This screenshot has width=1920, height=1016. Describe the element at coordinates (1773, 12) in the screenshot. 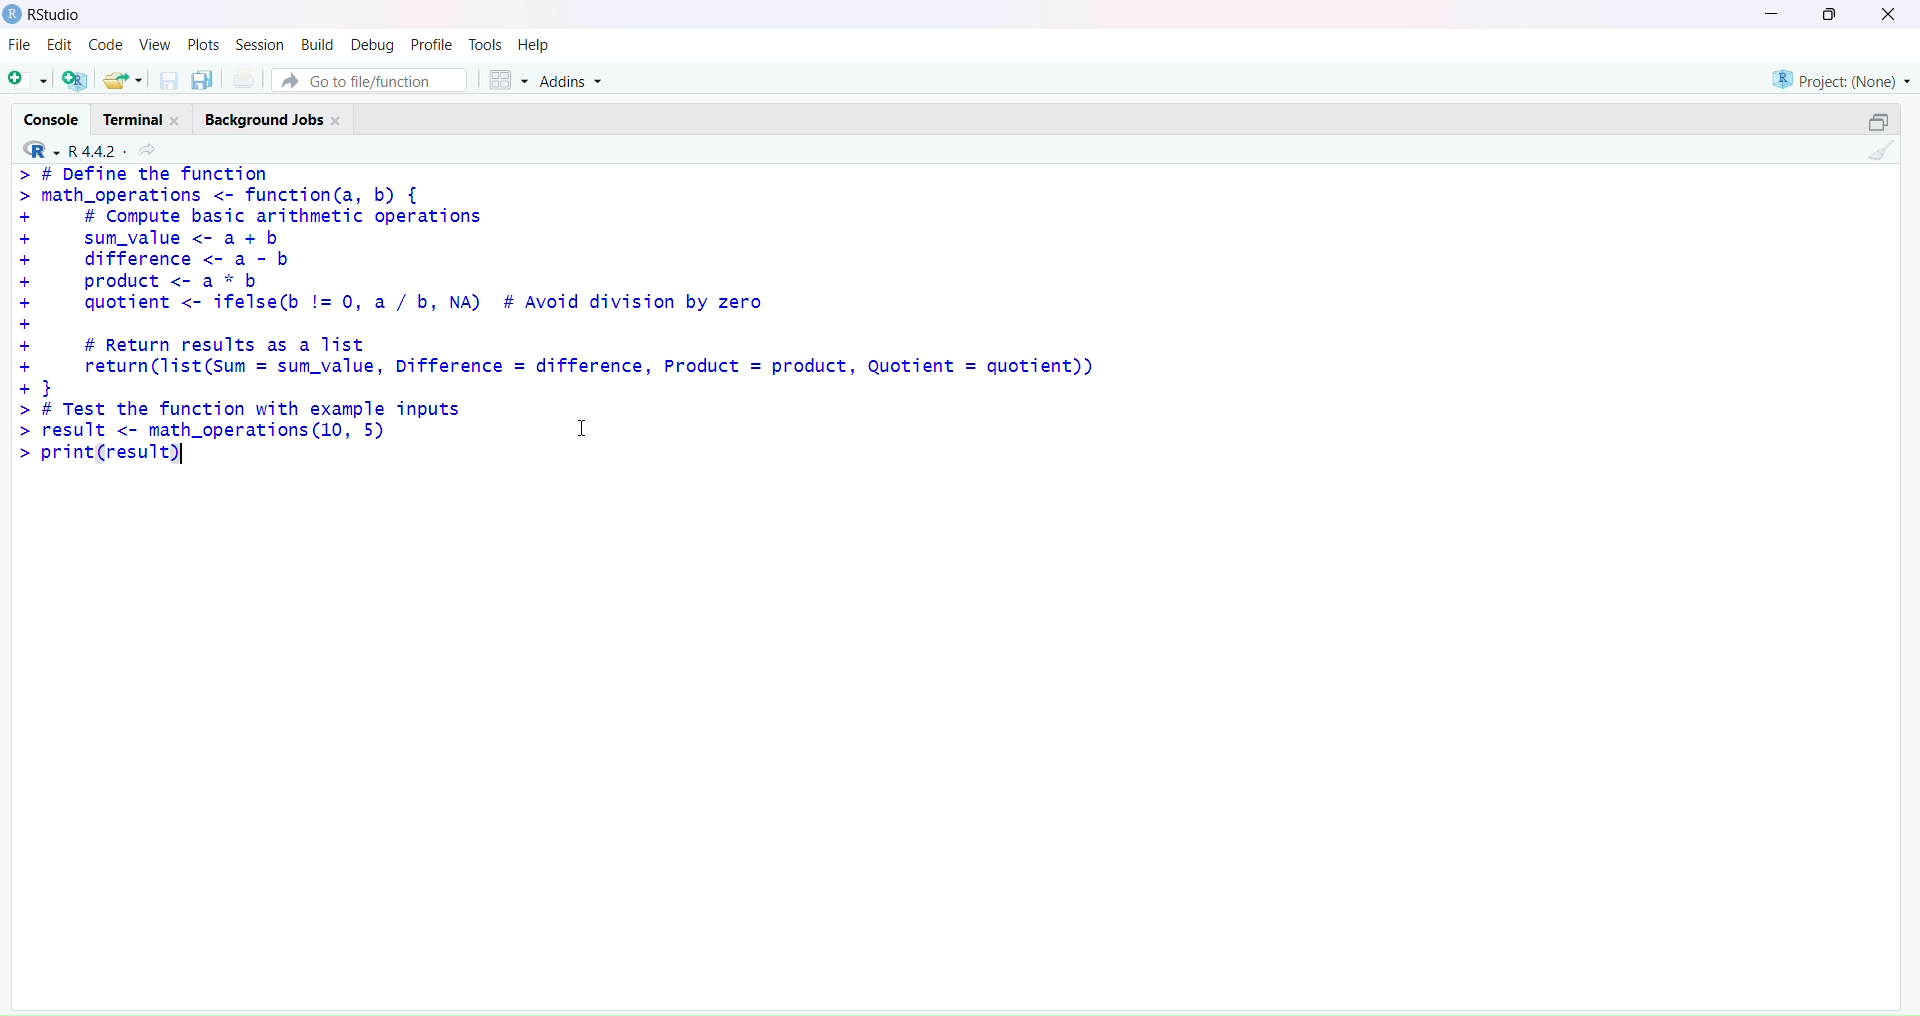

I see `Minimize` at that location.